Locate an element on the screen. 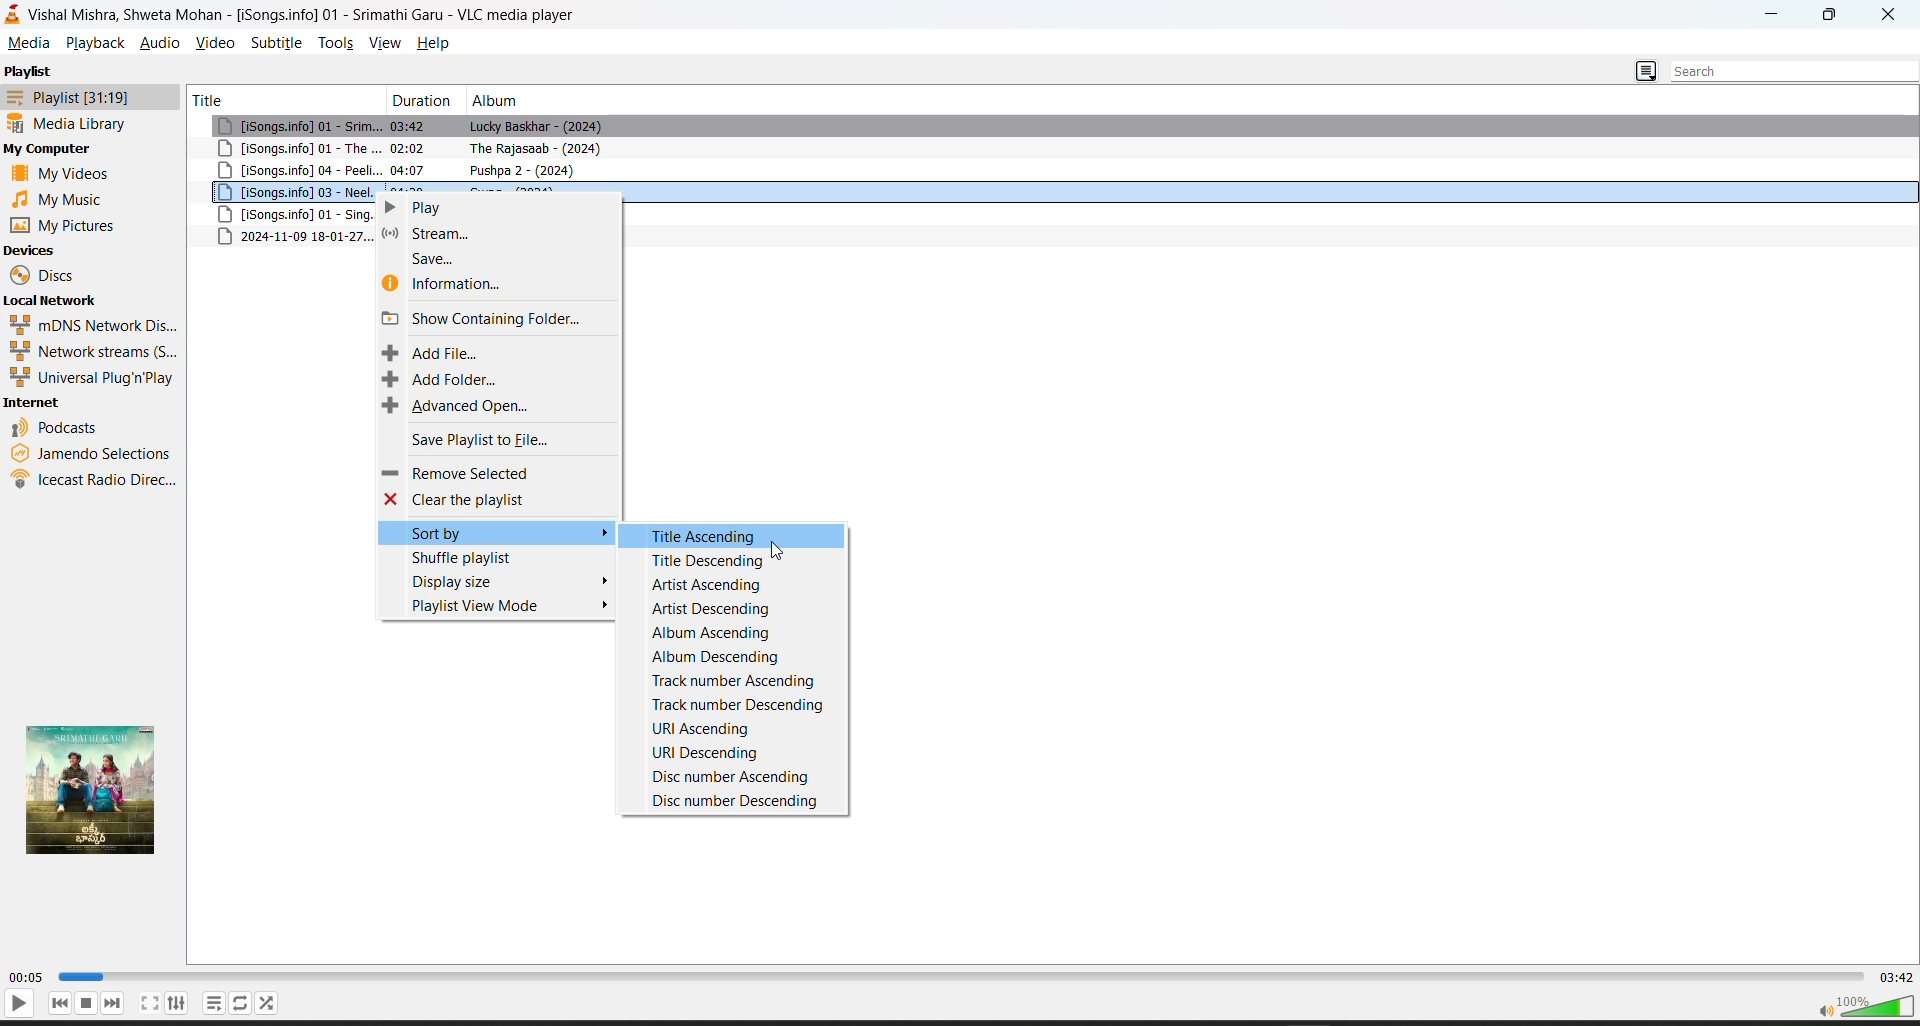 The width and height of the screenshot is (1920, 1026). thumbnail is located at coordinates (99, 791).